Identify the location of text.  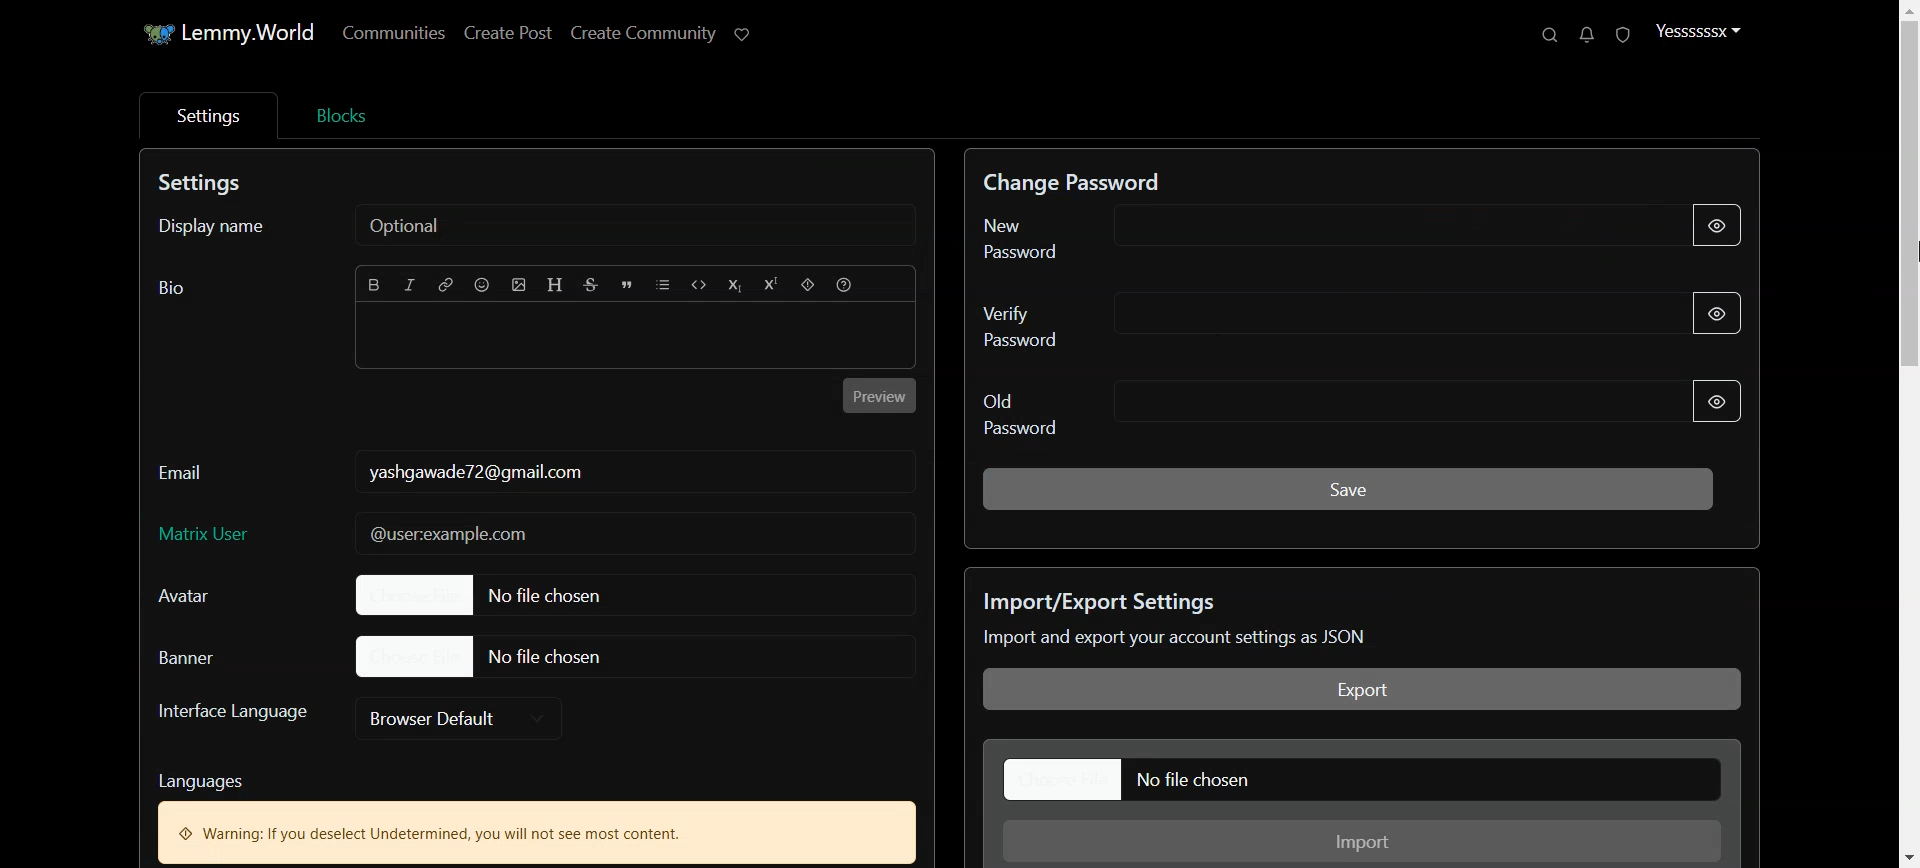
(219, 778).